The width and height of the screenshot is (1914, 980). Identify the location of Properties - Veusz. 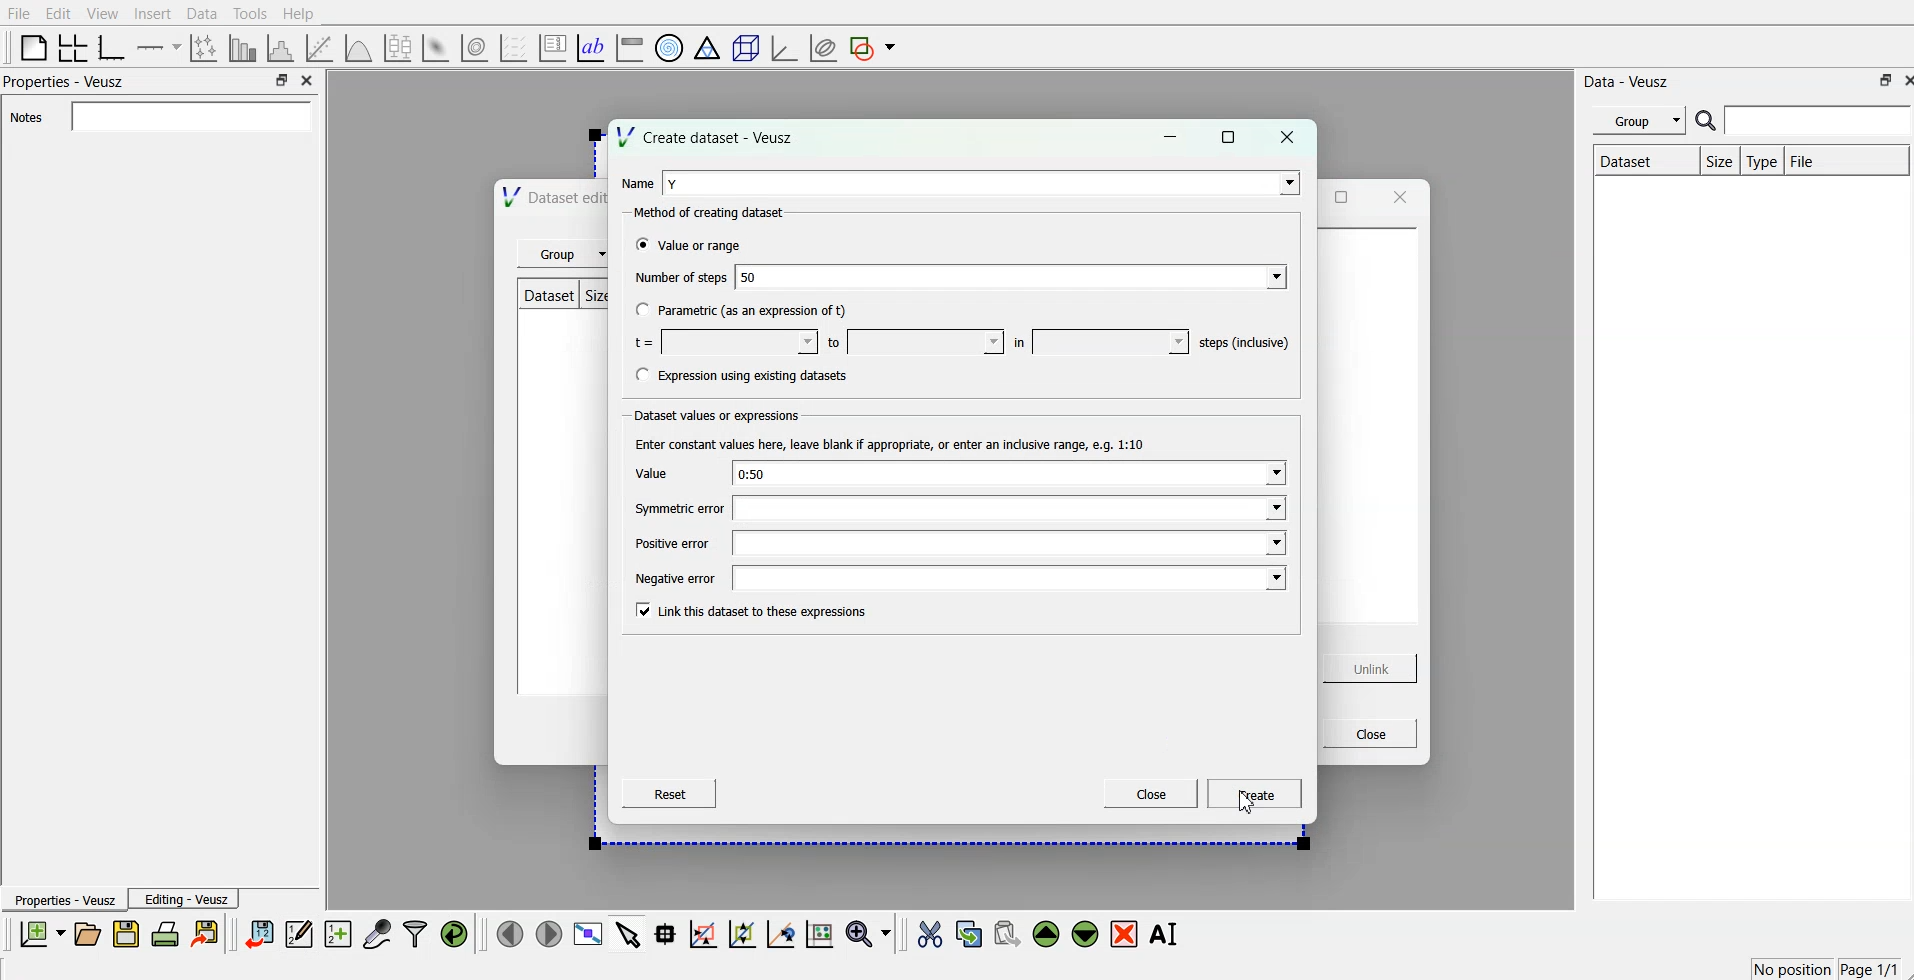
(66, 900).